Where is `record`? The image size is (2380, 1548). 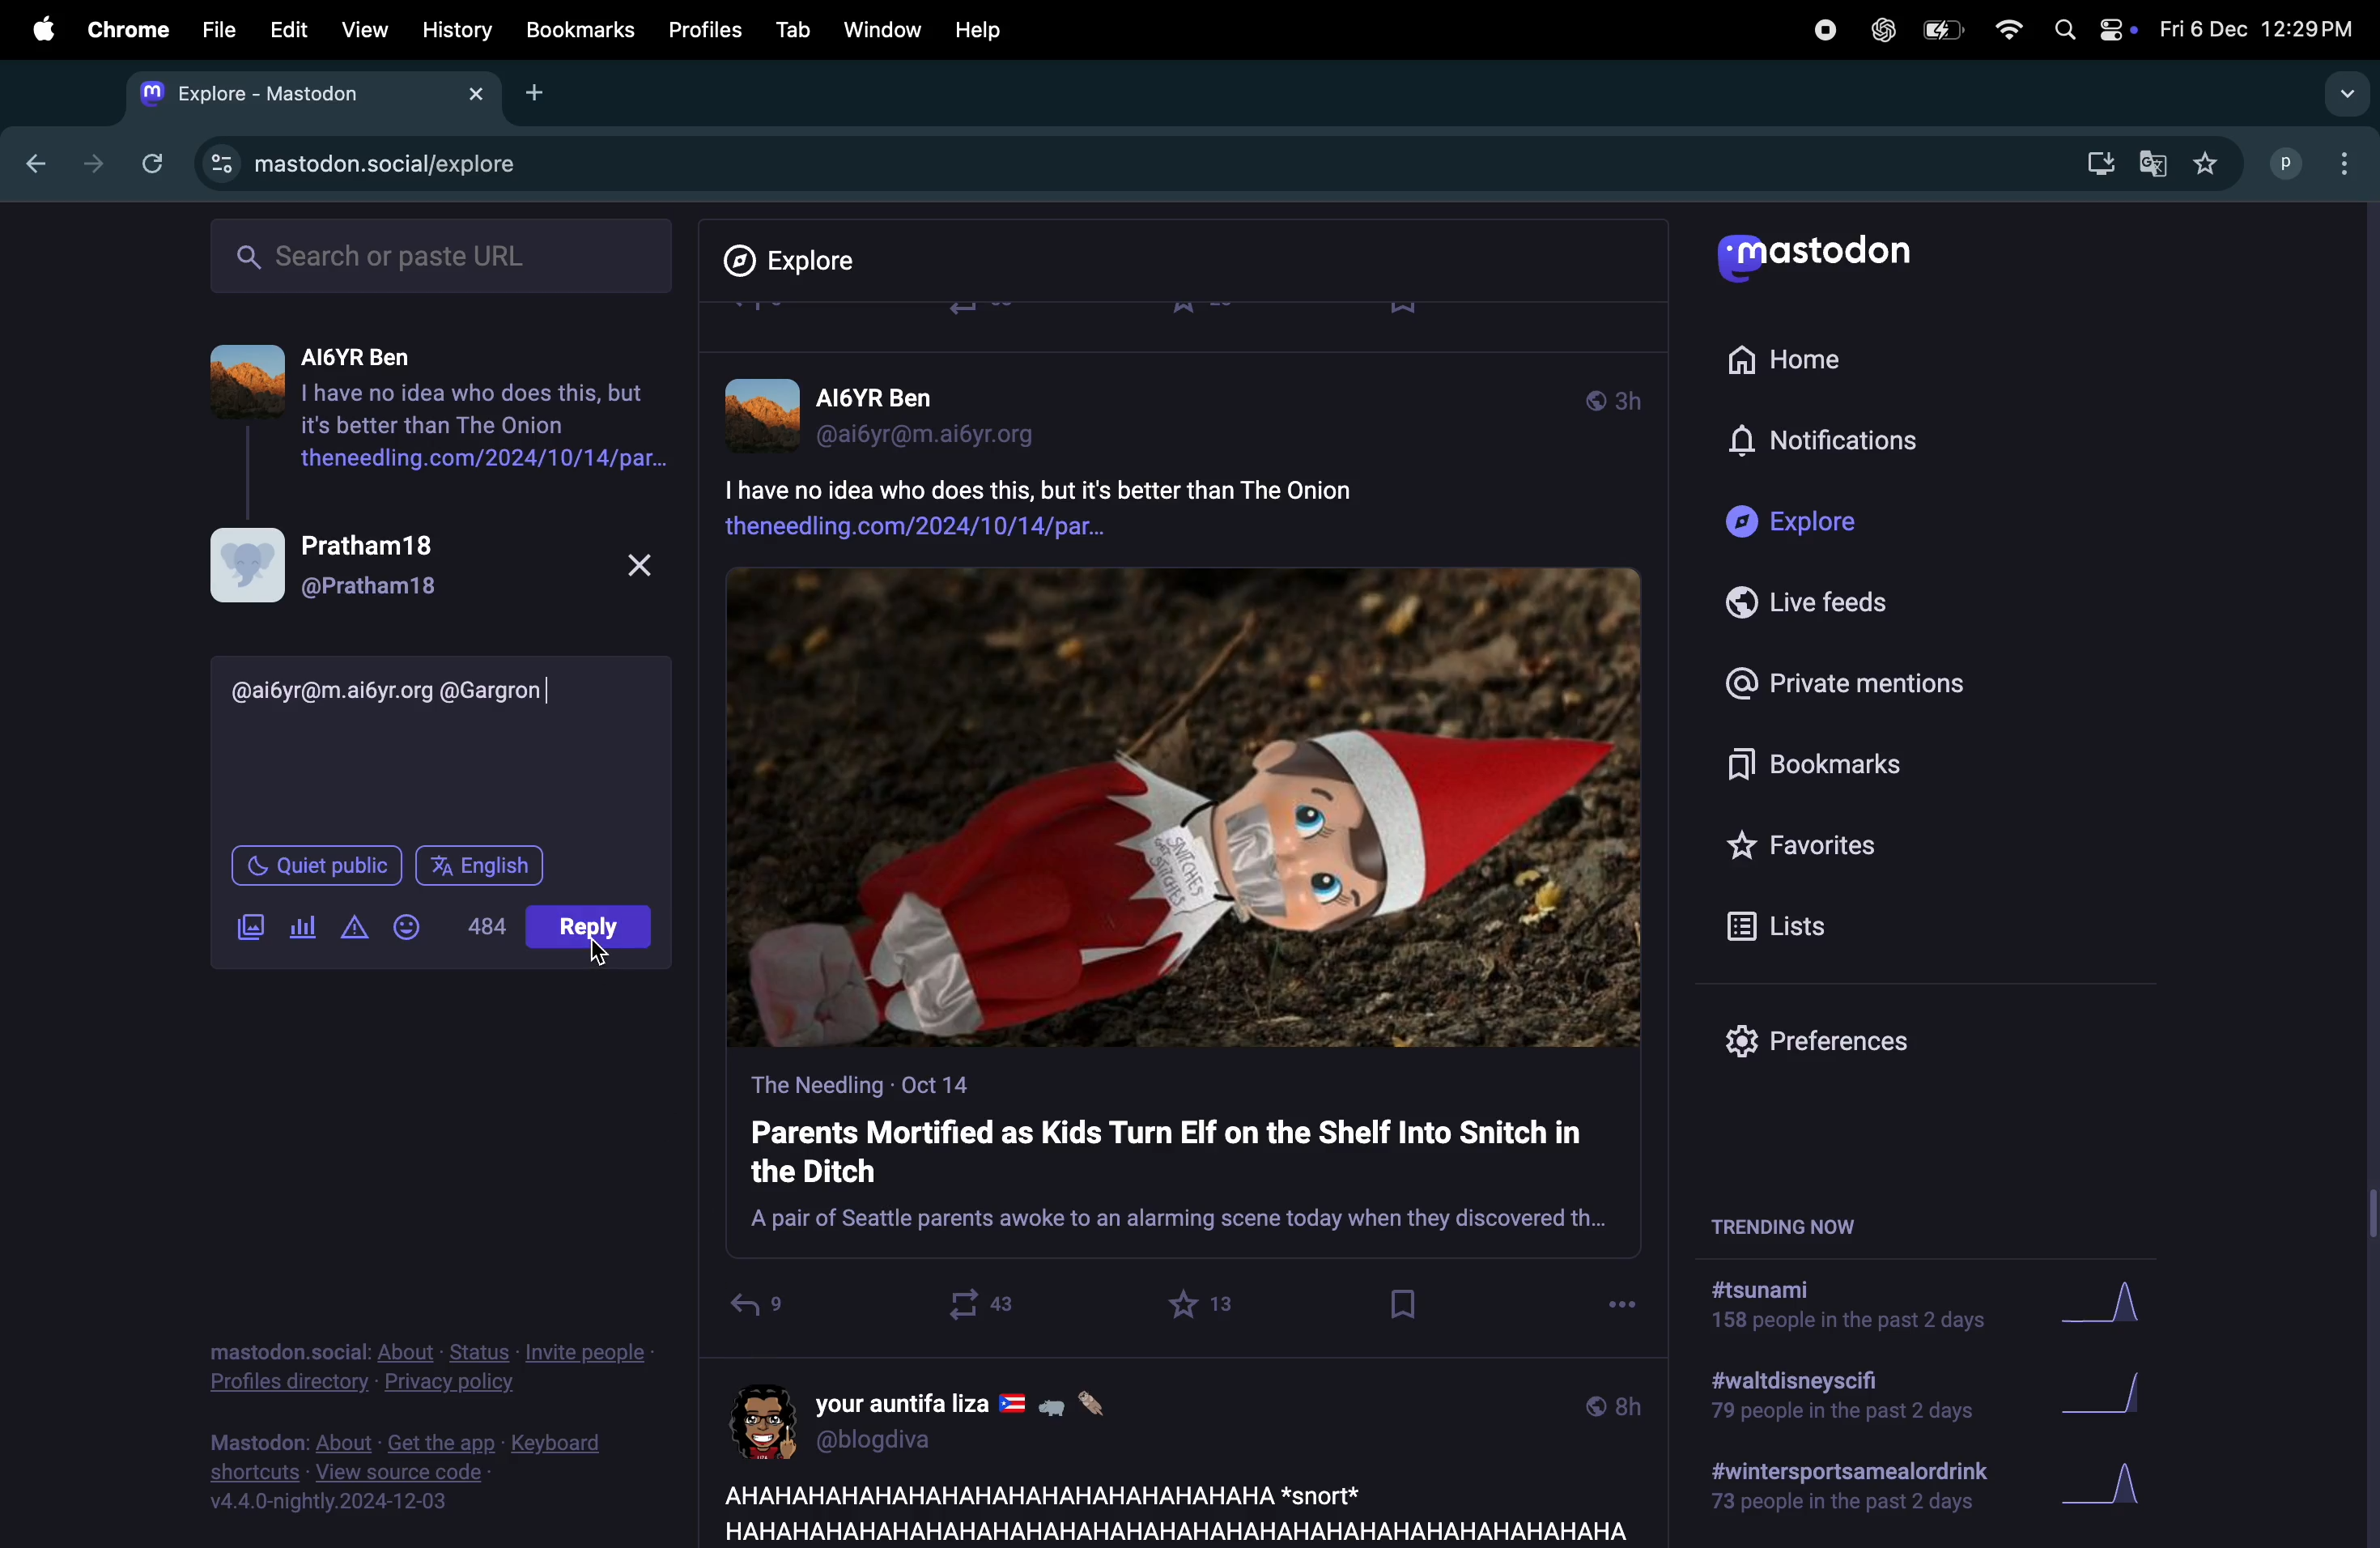
record is located at coordinates (1823, 28).